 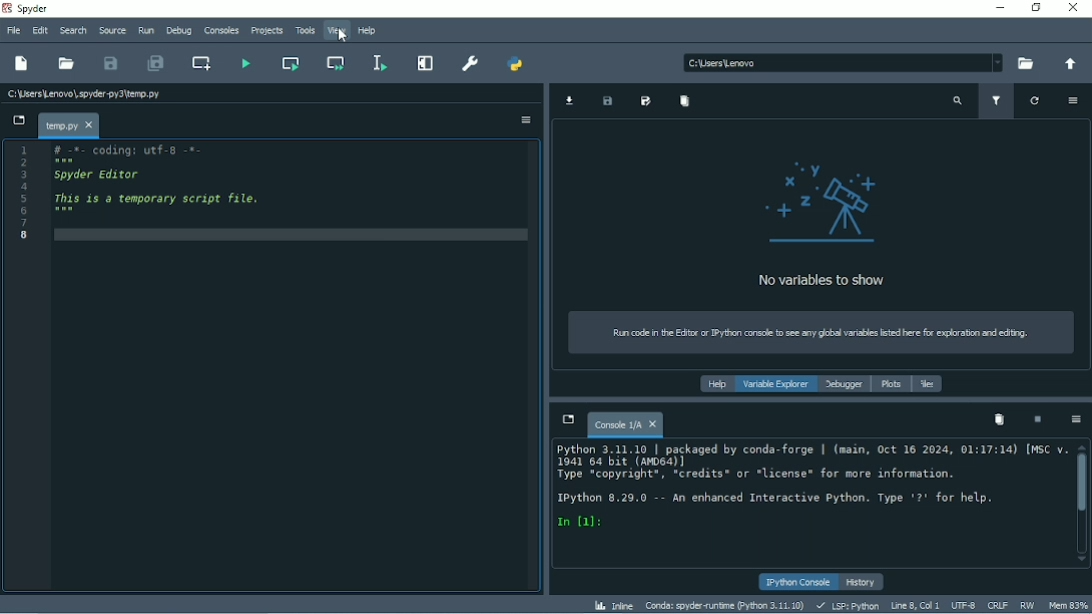 I want to click on Options, so click(x=1073, y=100).